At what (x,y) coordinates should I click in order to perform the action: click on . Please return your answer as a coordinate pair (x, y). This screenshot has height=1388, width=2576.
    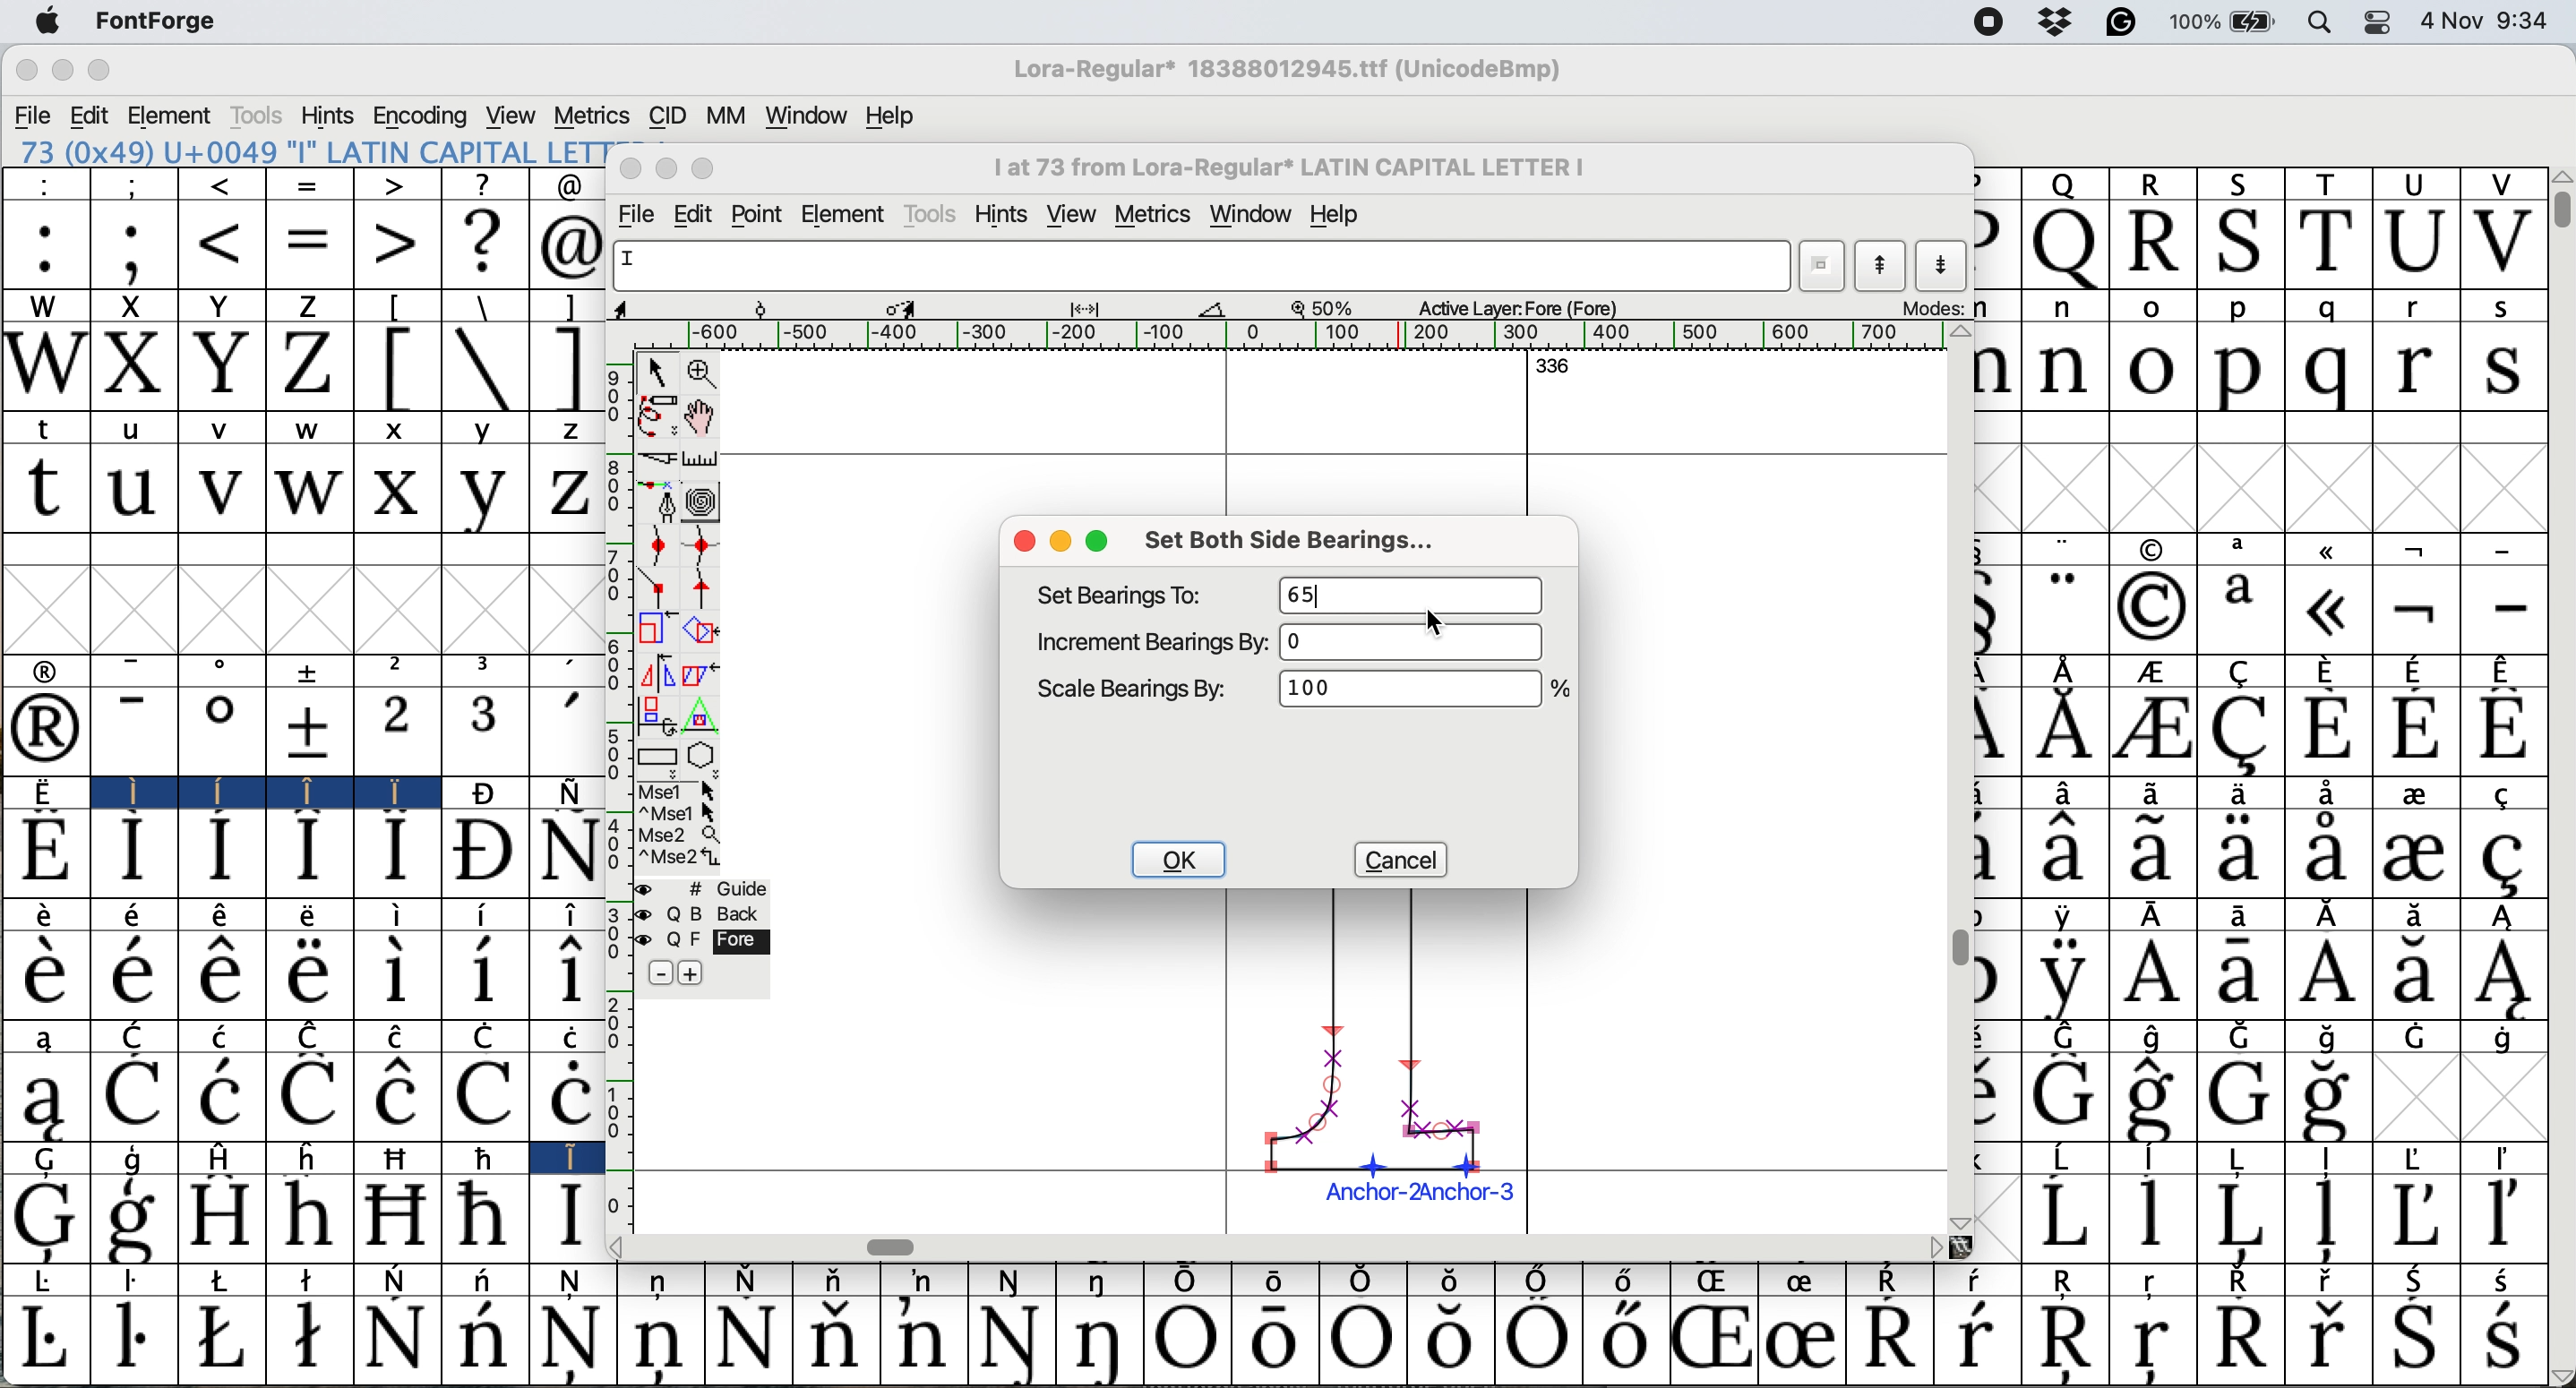
    Looking at the image, I should click on (2243, 672).